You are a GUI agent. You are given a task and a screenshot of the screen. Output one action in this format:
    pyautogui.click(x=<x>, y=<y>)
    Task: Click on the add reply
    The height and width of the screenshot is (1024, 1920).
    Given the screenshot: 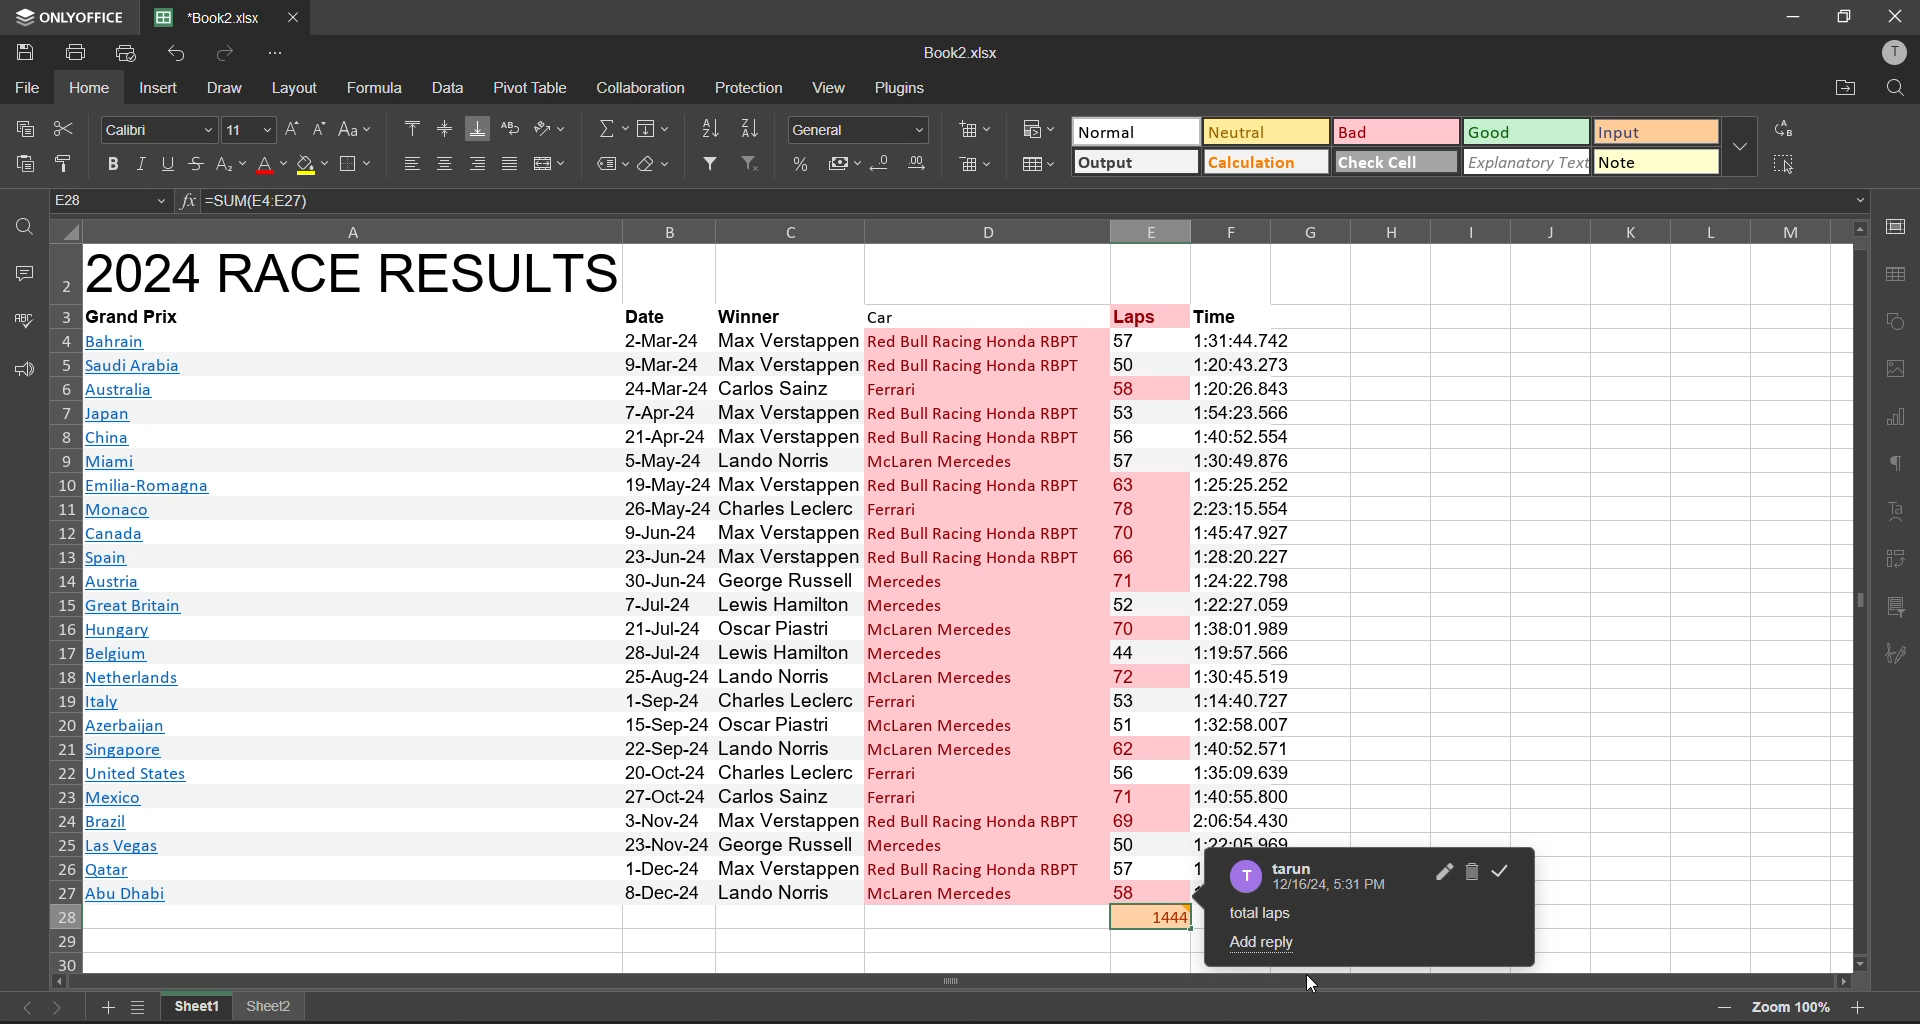 What is the action you would take?
    pyautogui.click(x=1272, y=945)
    